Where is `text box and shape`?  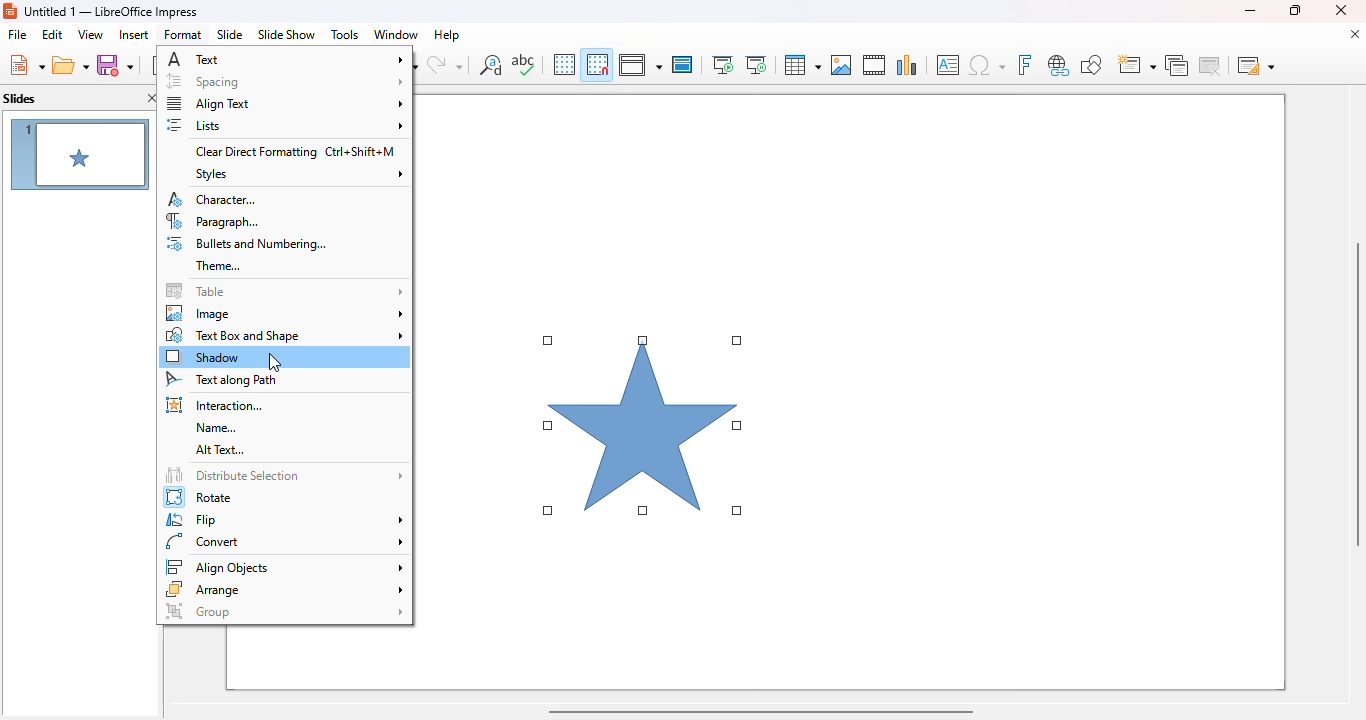
text box and shape is located at coordinates (286, 335).